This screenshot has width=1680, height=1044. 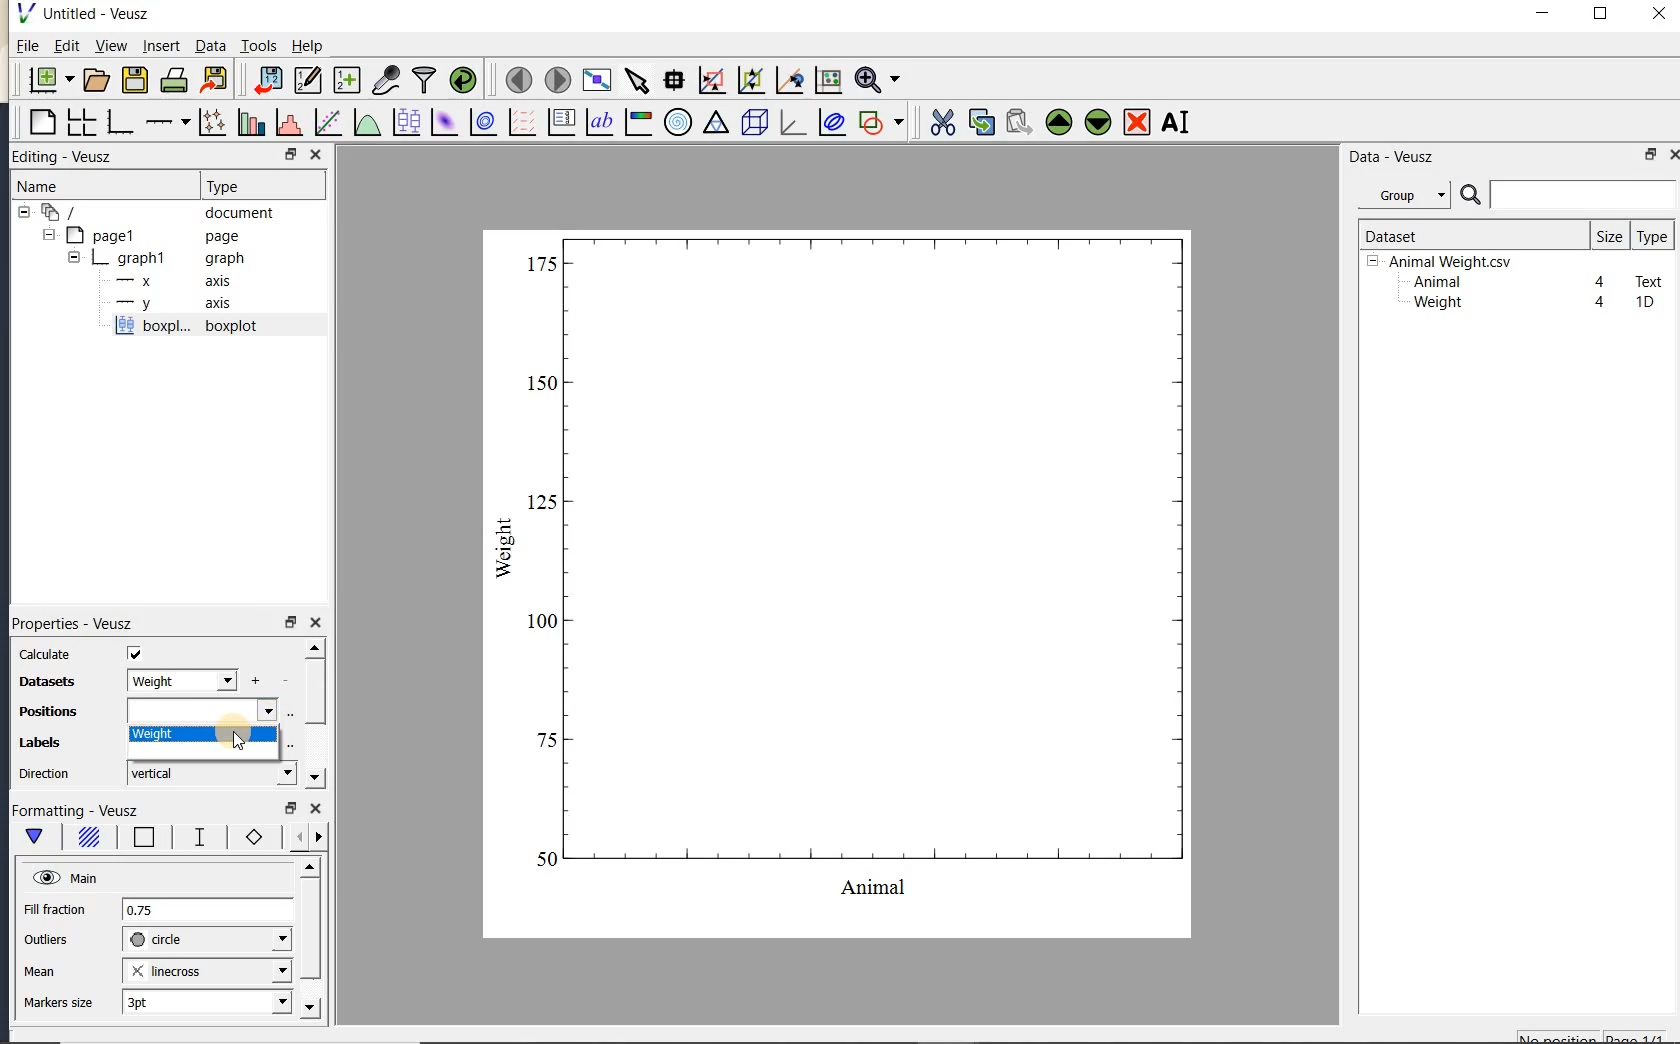 What do you see at coordinates (673, 81) in the screenshot?
I see `read data points on the graph` at bounding box center [673, 81].